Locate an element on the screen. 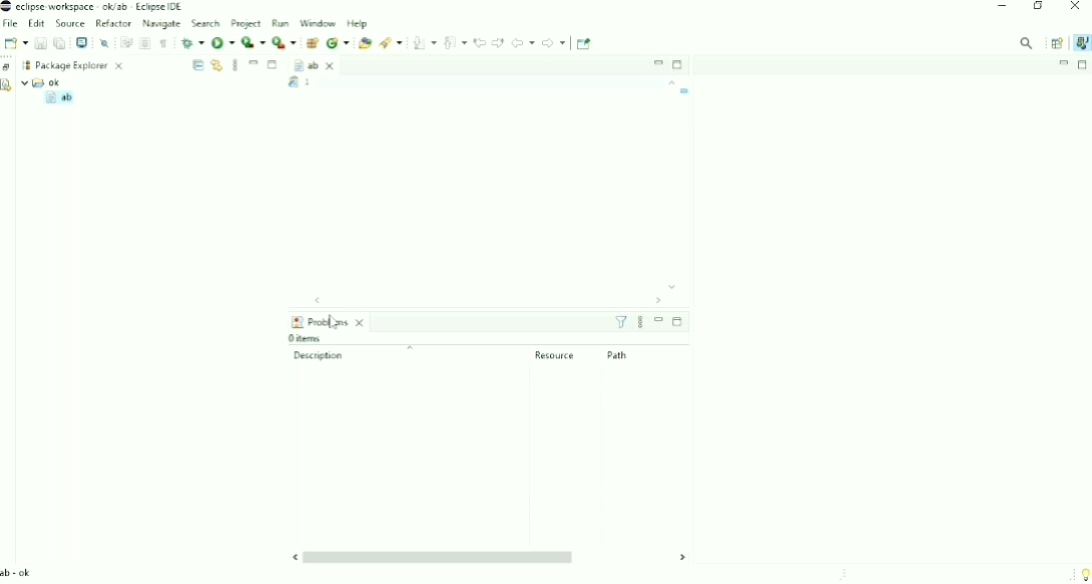 This screenshot has width=1092, height=584. Open Type is located at coordinates (365, 43).